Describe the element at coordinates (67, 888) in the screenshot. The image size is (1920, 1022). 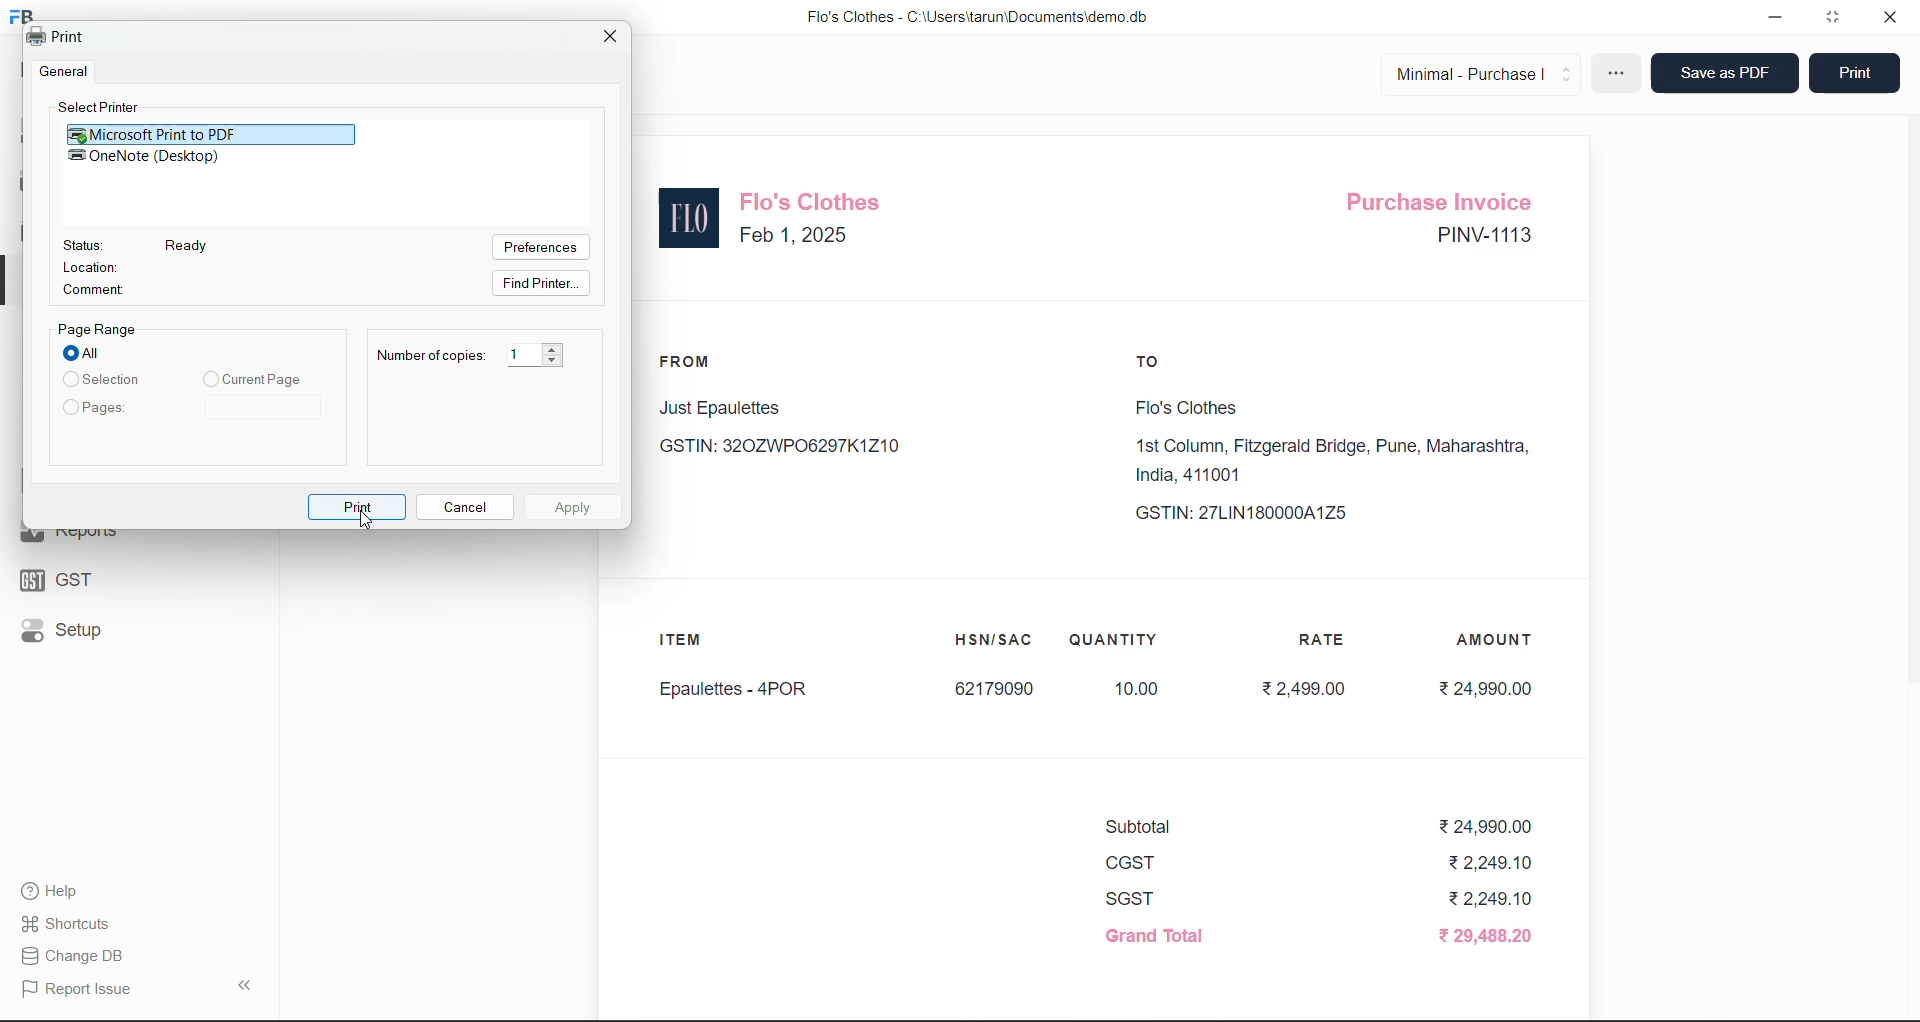
I see ` Help` at that location.